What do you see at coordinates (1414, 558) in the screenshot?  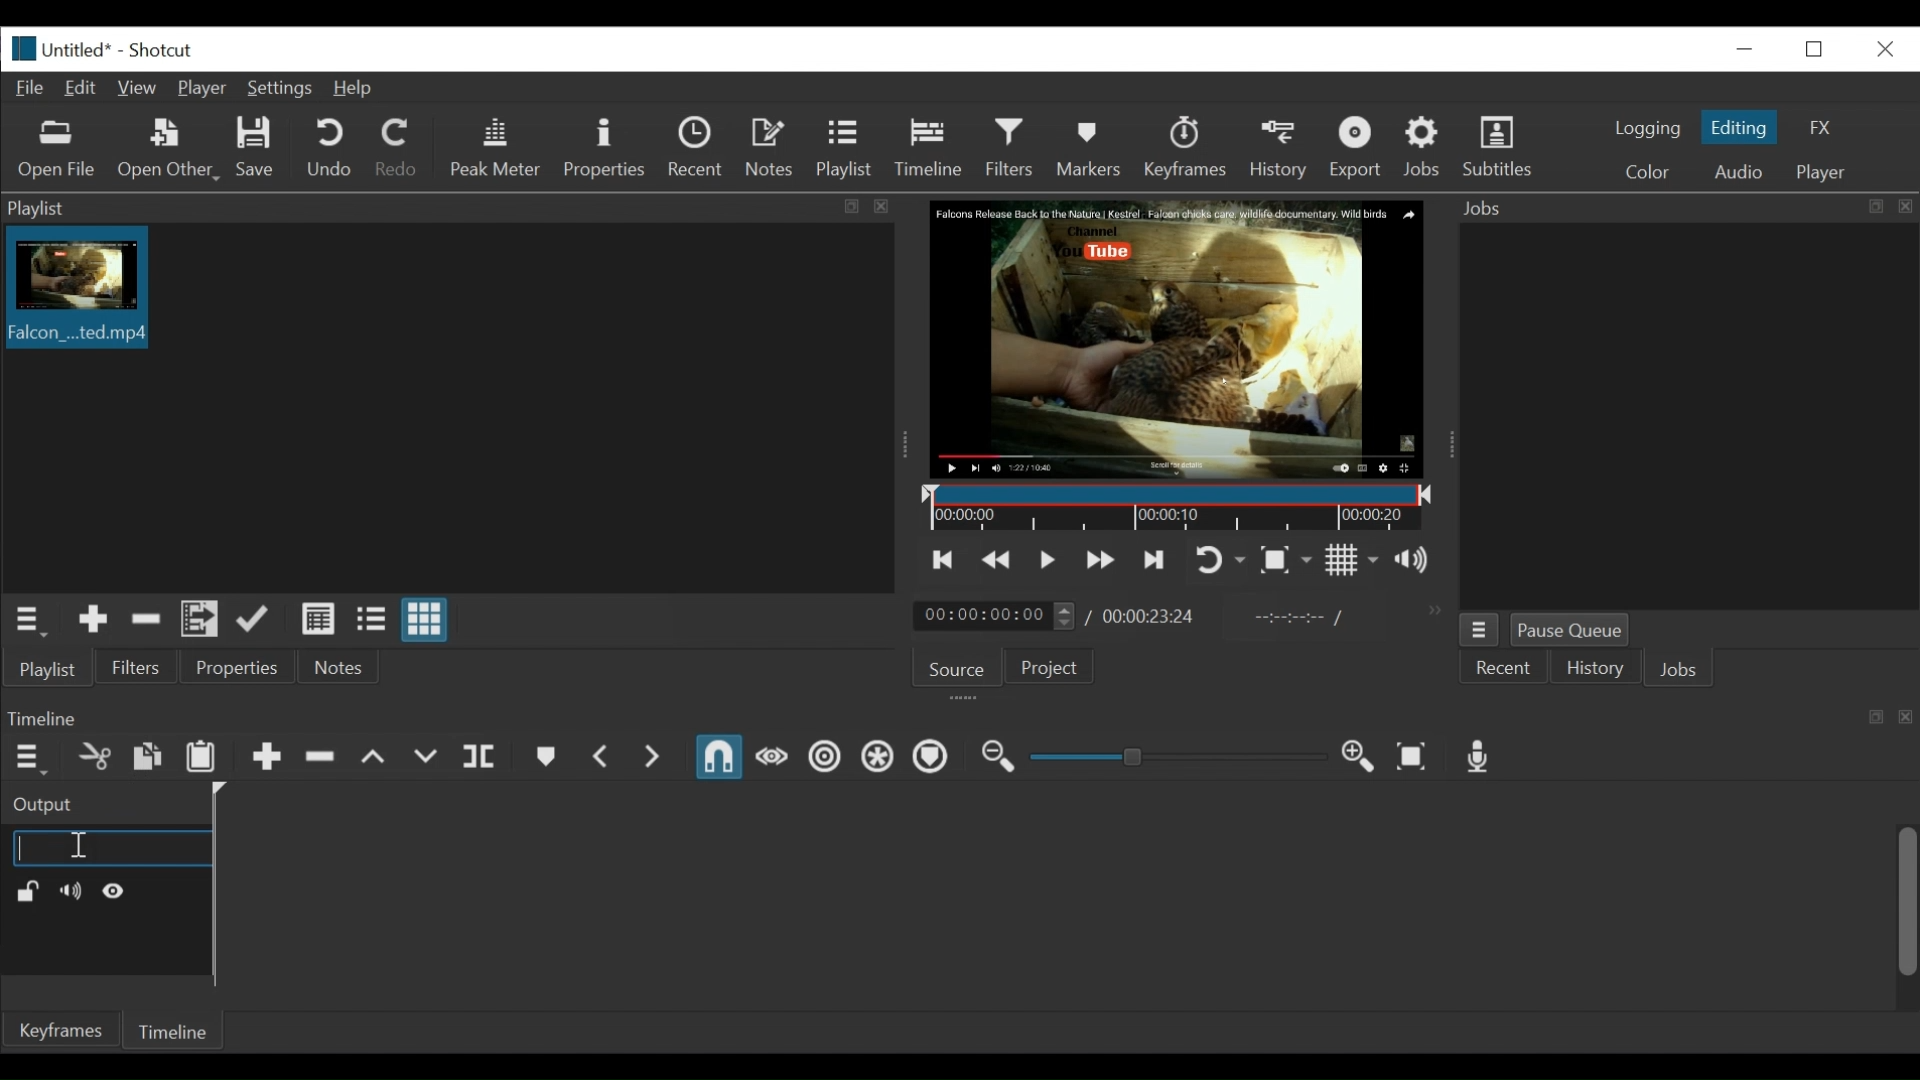 I see `Show the volume control` at bounding box center [1414, 558].